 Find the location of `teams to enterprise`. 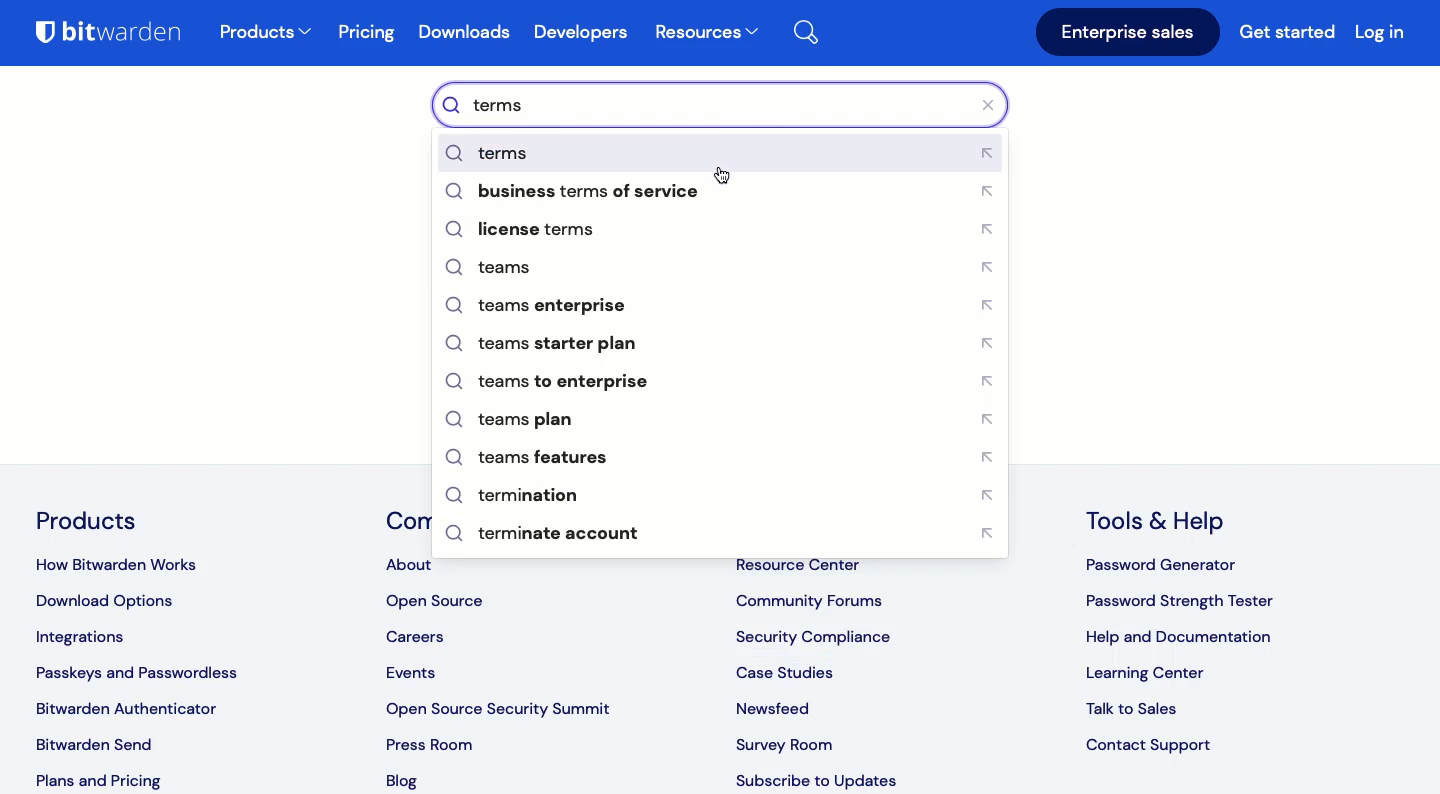

teams to enterprise is located at coordinates (717, 383).